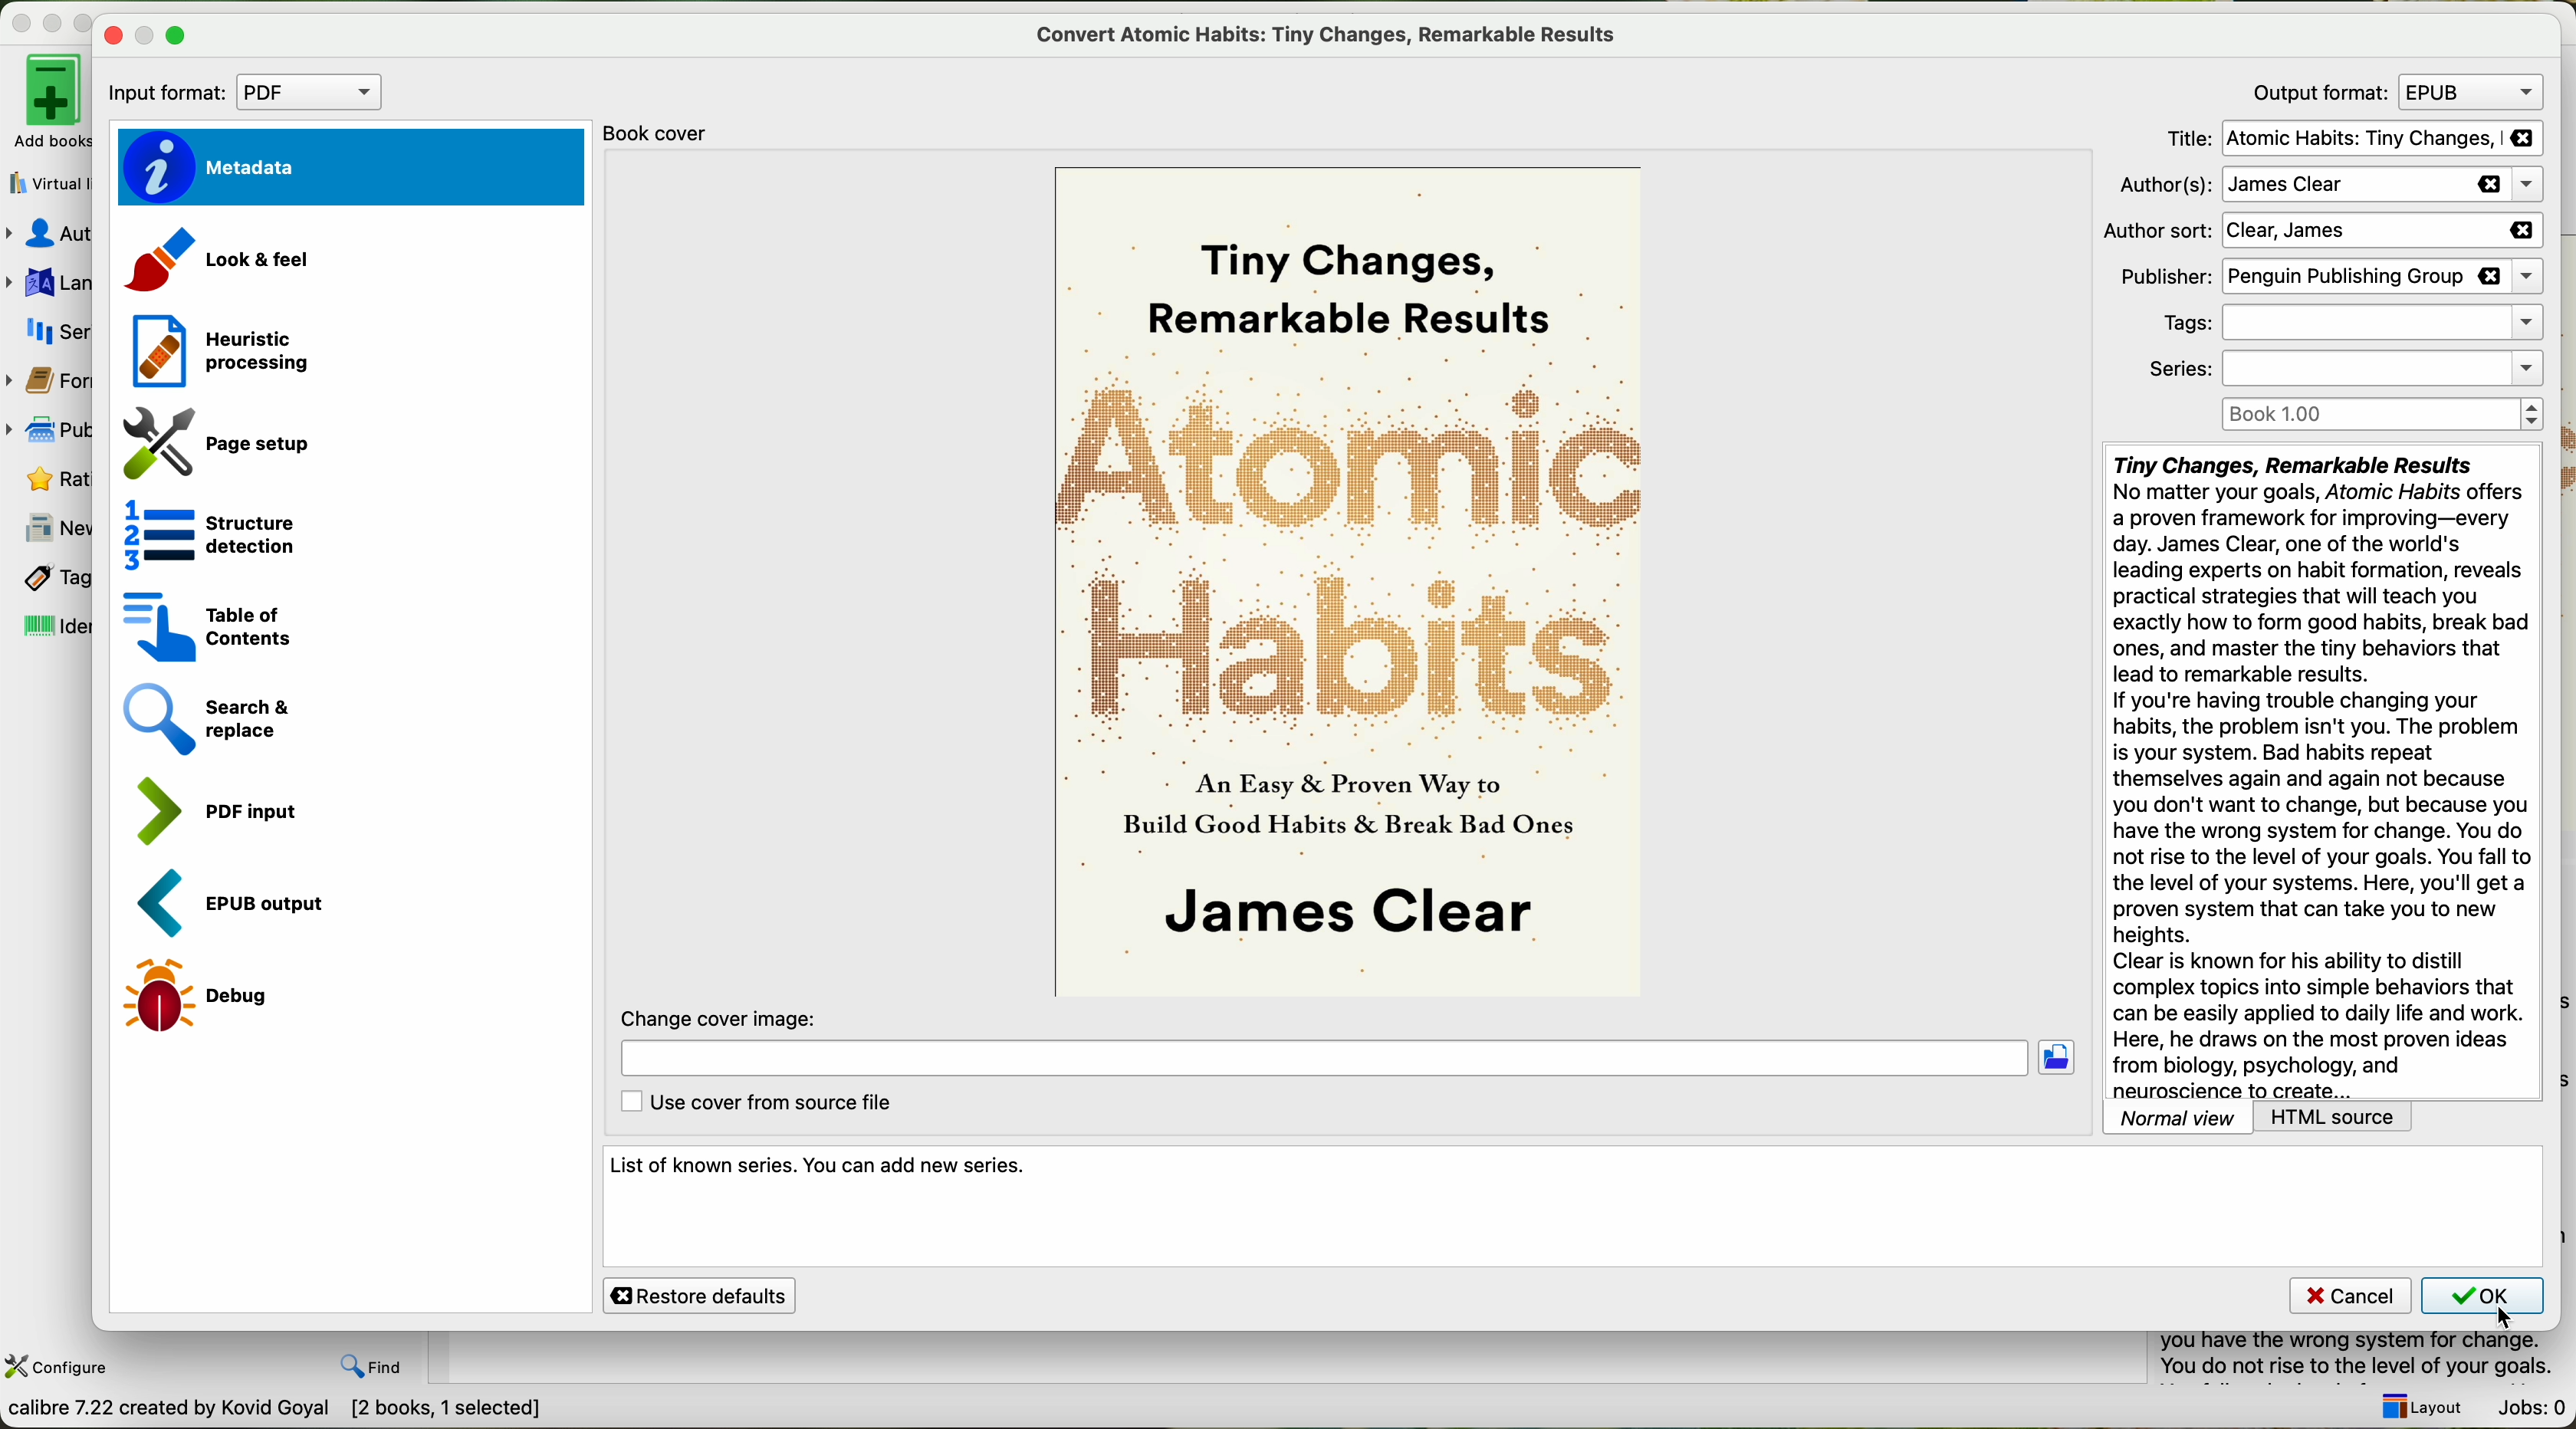 This screenshot has height=1429, width=2576. Describe the element at coordinates (2350, 139) in the screenshot. I see `title` at that location.